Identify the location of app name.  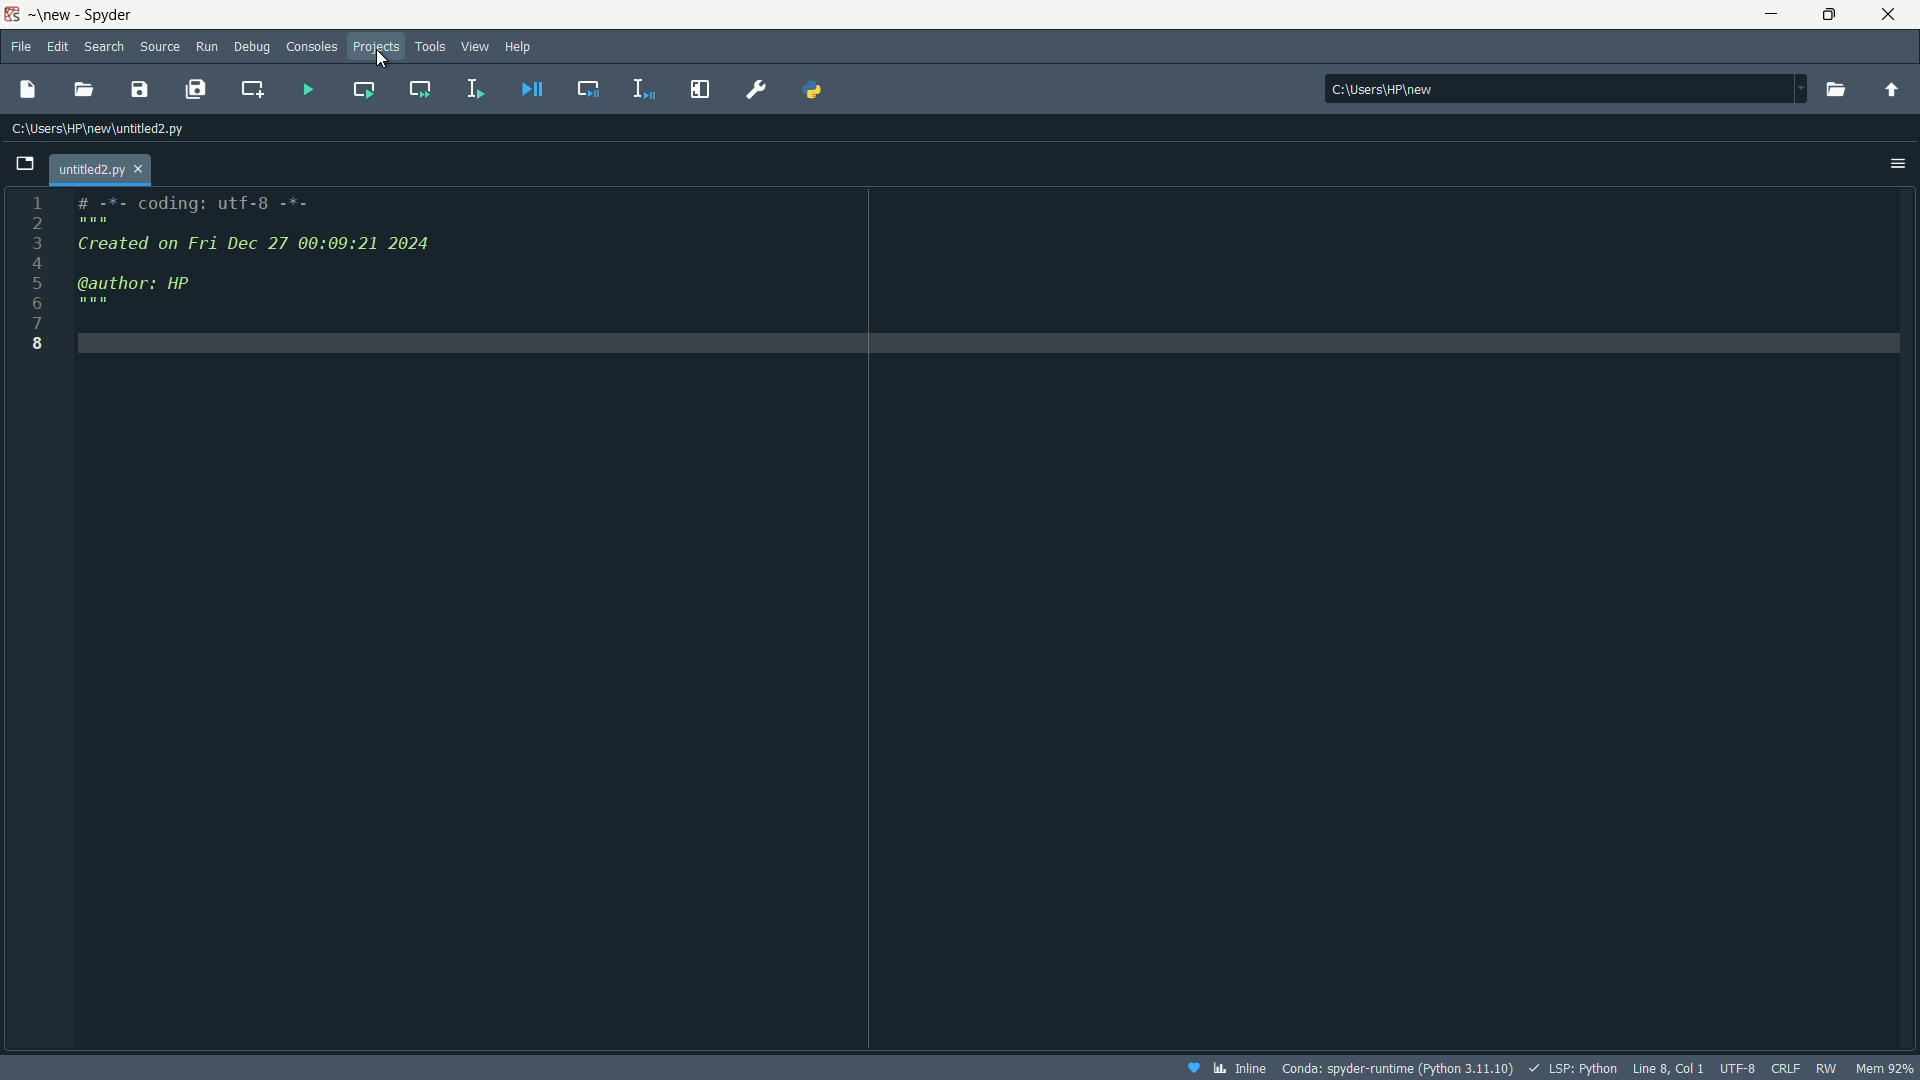
(78, 16).